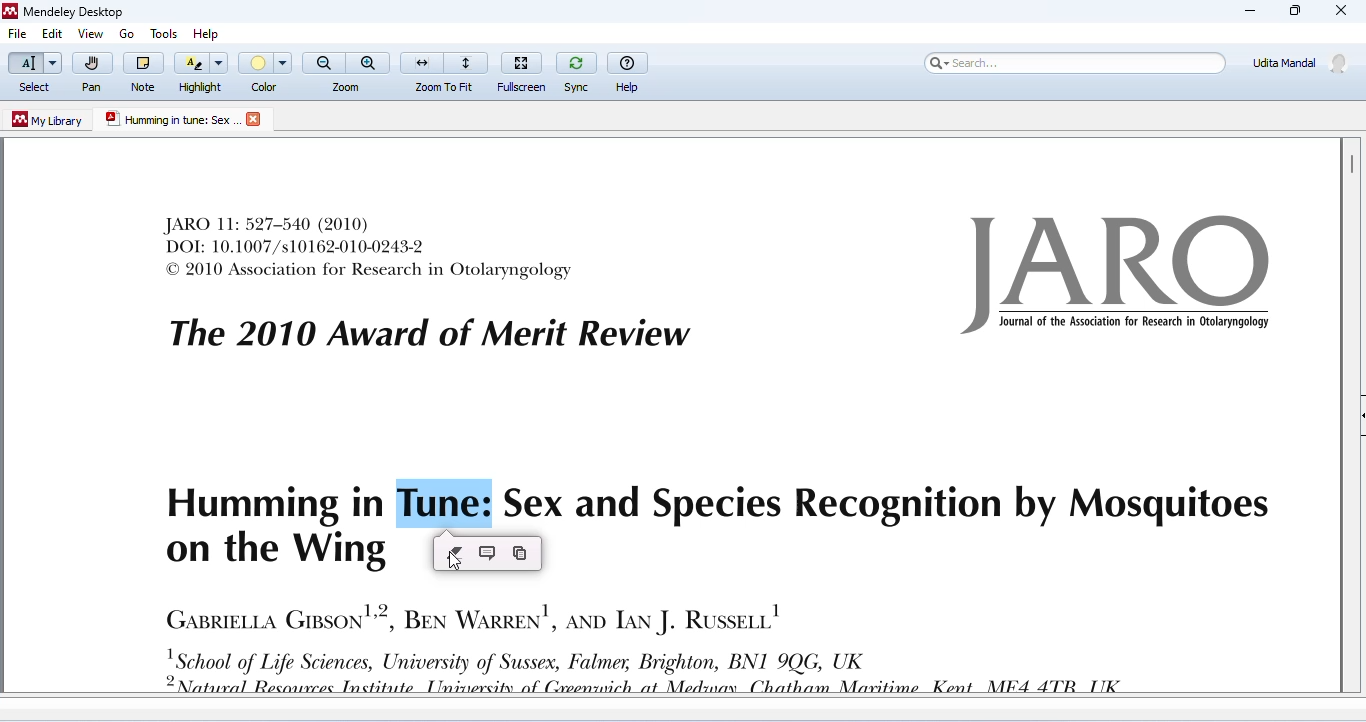  Describe the element at coordinates (161, 30) in the screenshot. I see `tools` at that location.